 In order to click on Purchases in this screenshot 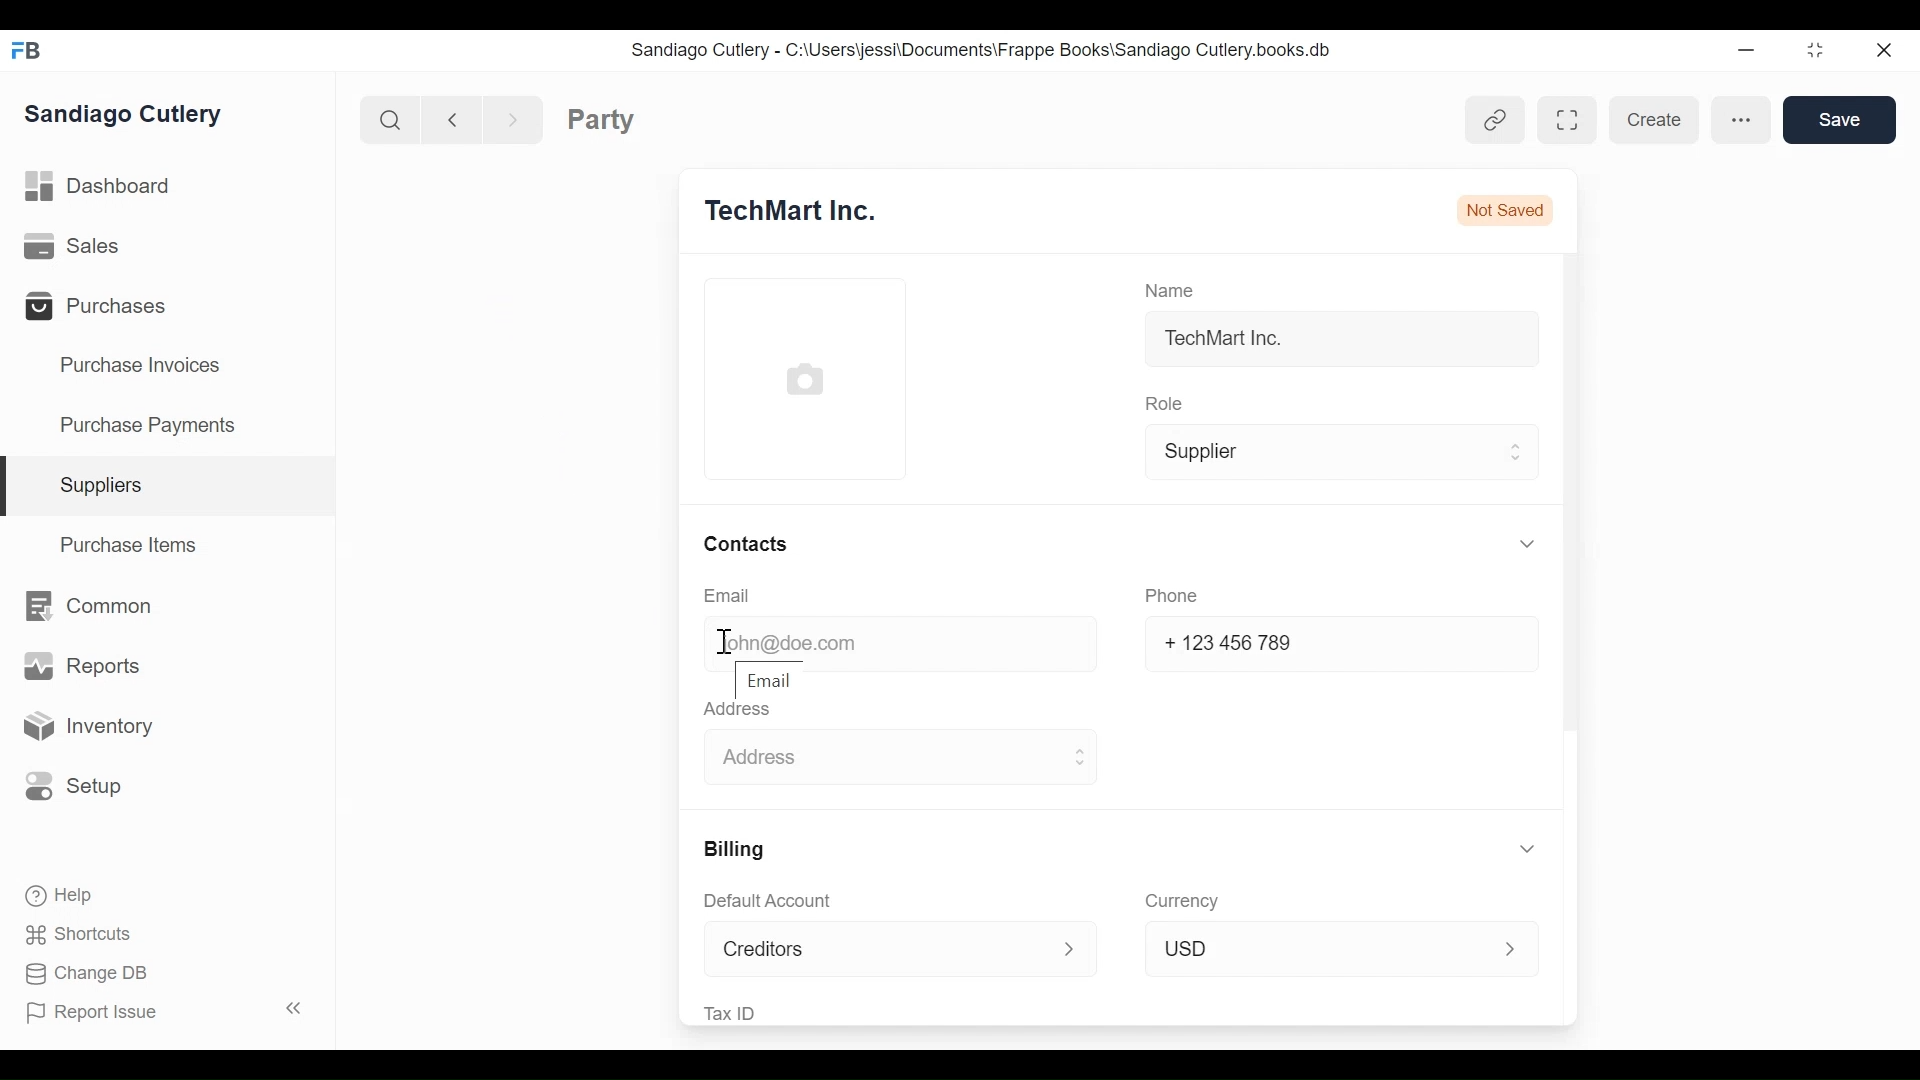, I will do `click(108, 309)`.